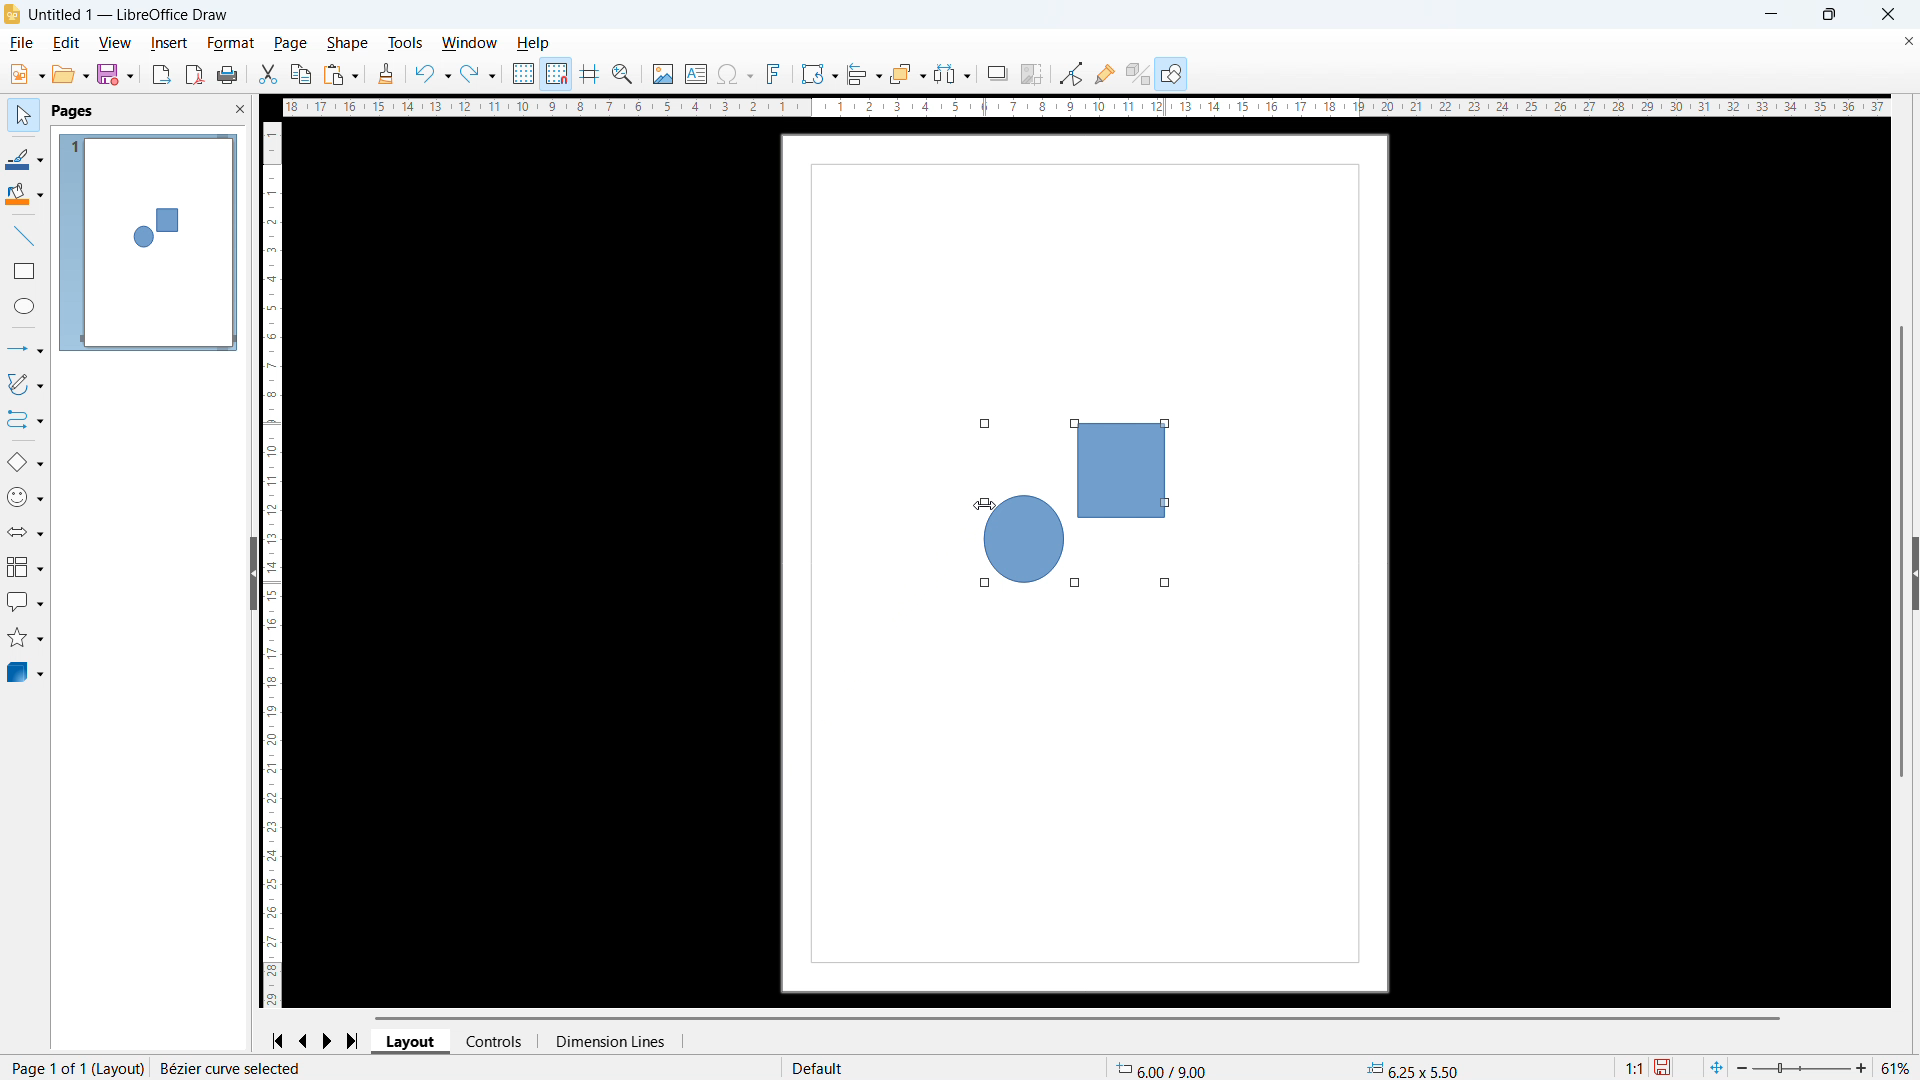  Describe the element at coordinates (114, 43) in the screenshot. I see `View ` at that location.